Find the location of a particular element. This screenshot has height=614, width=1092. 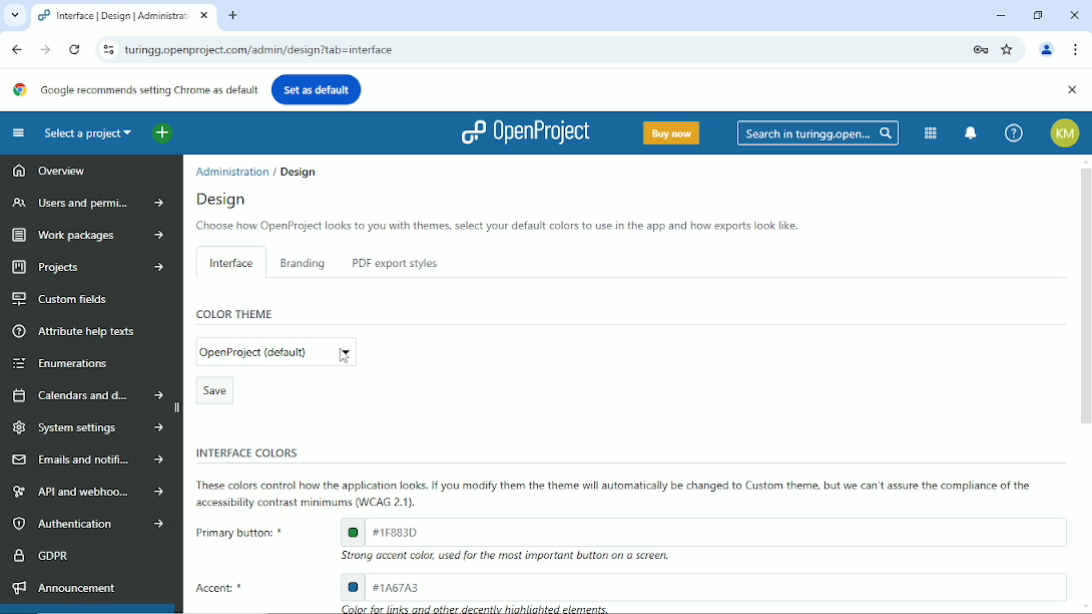

Openproject is located at coordinates (524, 132).